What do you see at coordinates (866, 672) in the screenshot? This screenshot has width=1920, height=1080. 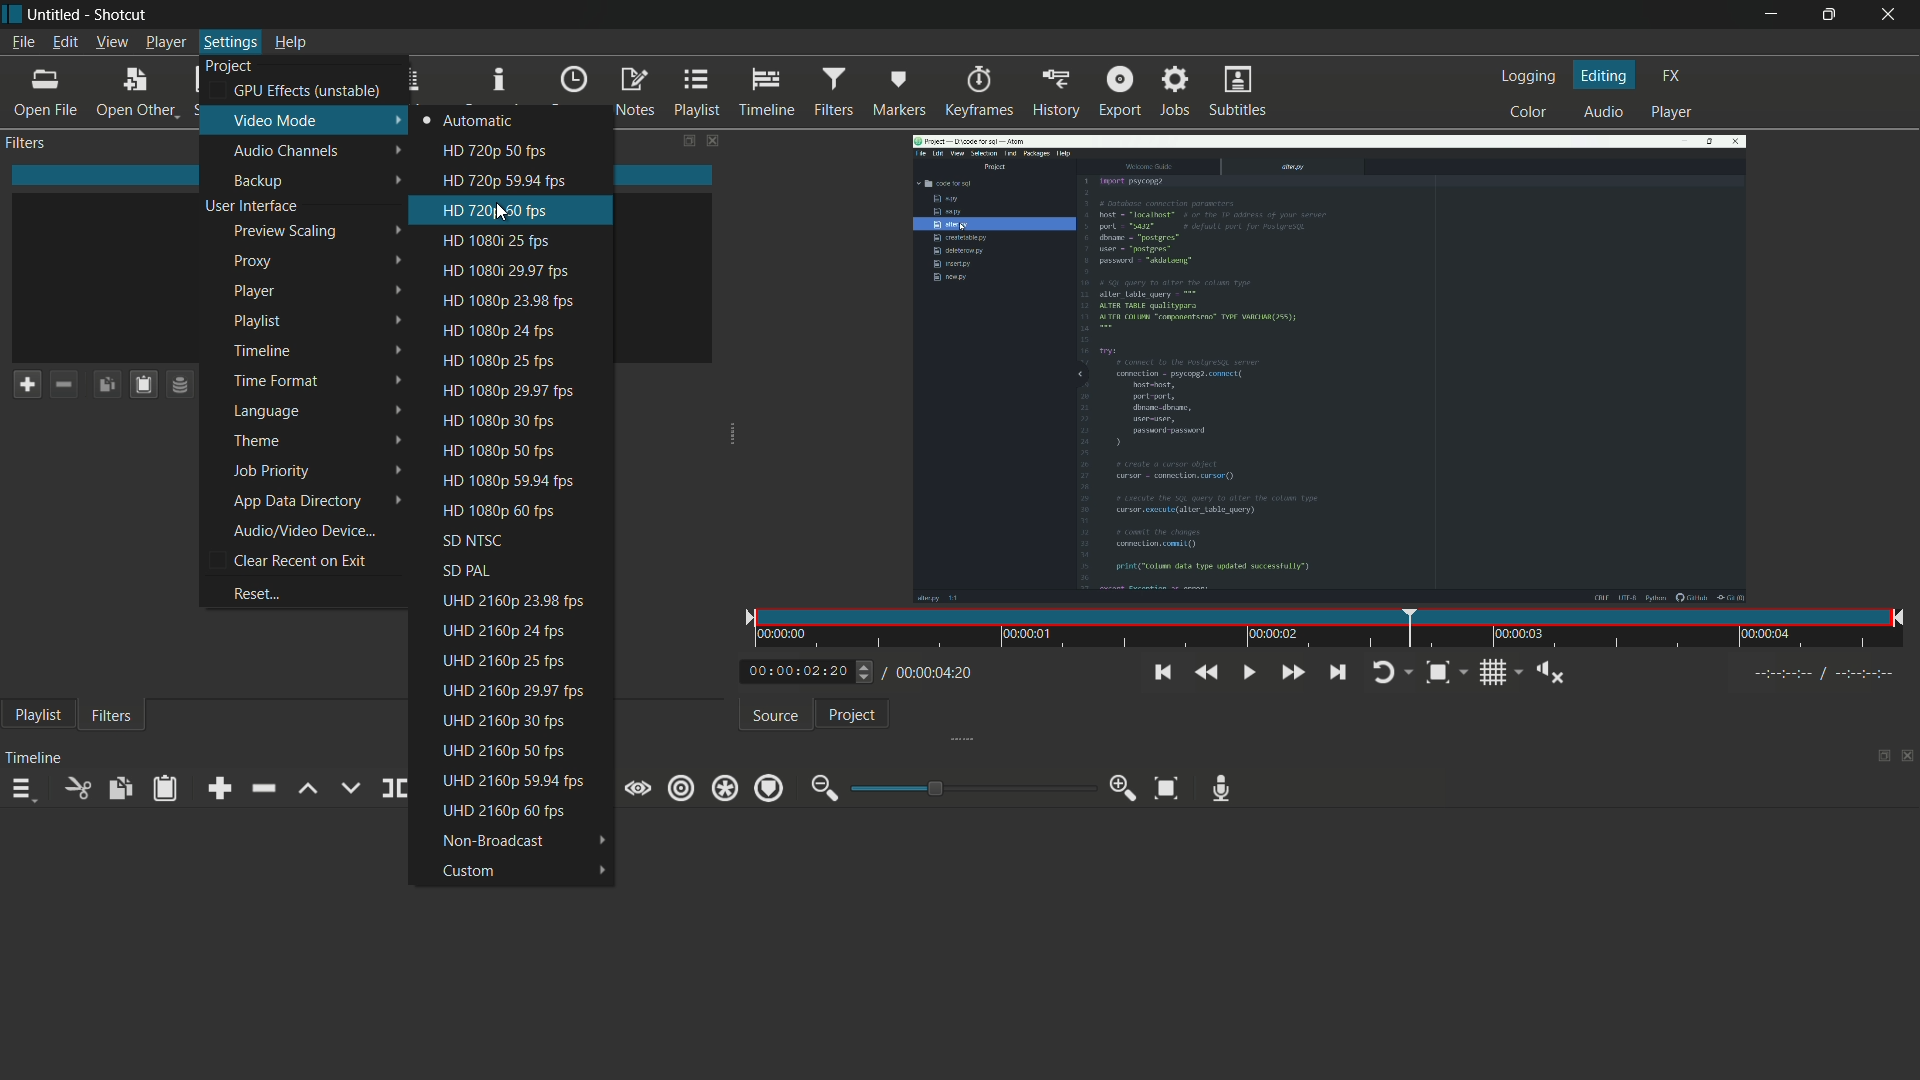 I see `` at bounding box center [866, 672].